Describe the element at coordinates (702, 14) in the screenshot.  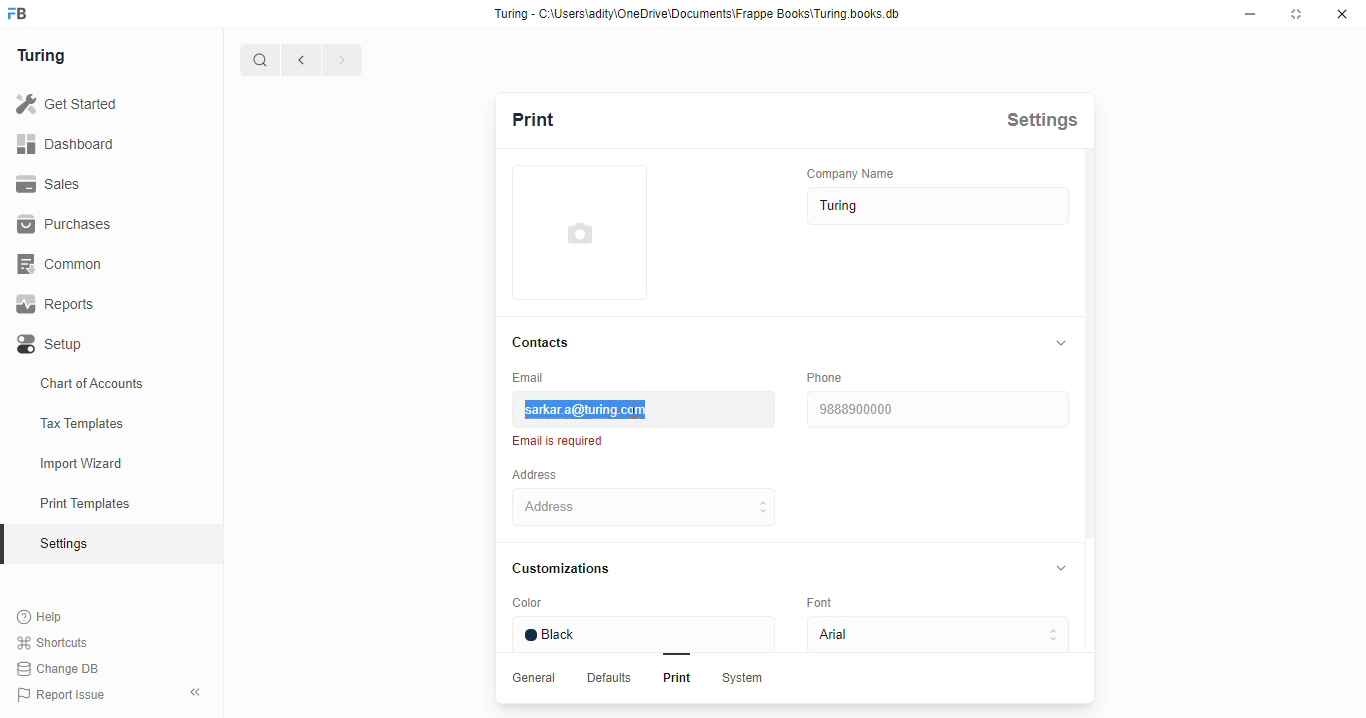
I see `Turing - C:\Users\adity\OneDrive\Documents\Frappe Books\Turing books. db` at that location.